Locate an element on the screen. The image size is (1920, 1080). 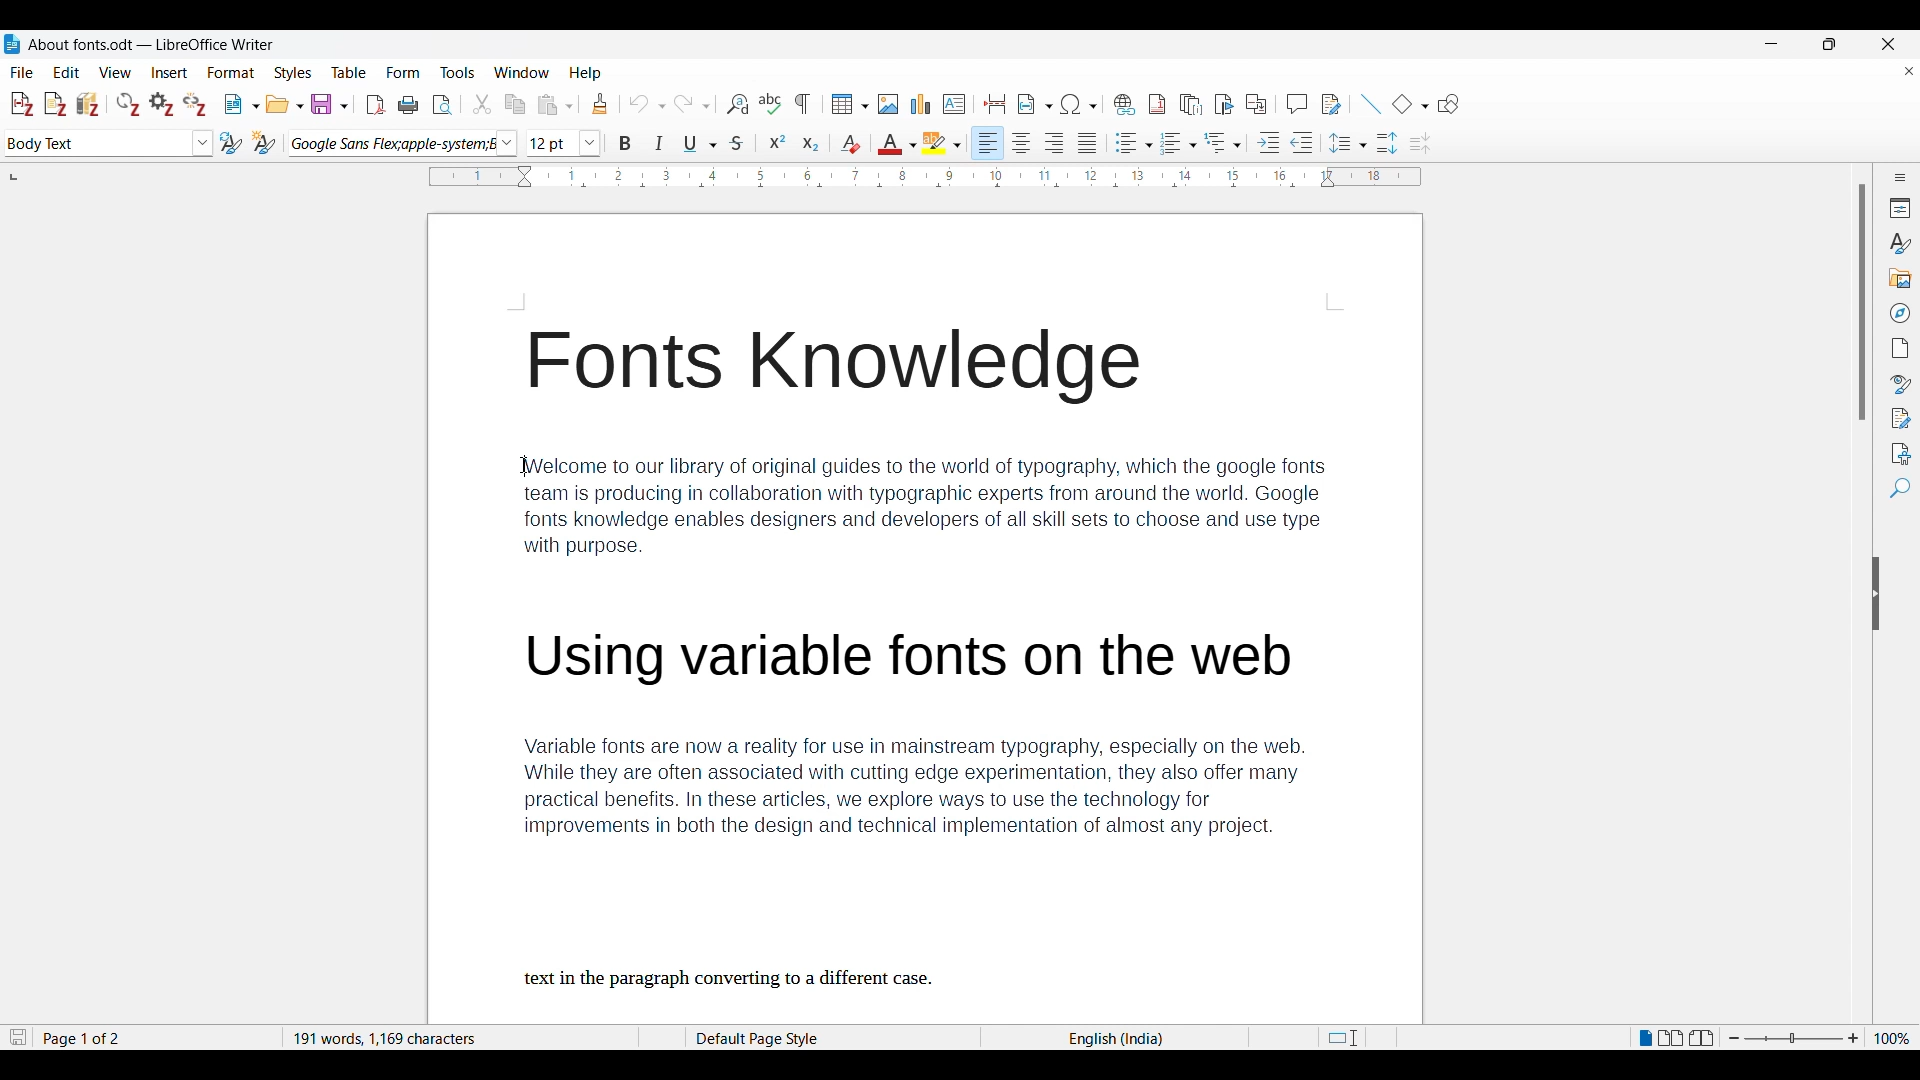
Clear direct formatting is located at coordinates (851, 144).